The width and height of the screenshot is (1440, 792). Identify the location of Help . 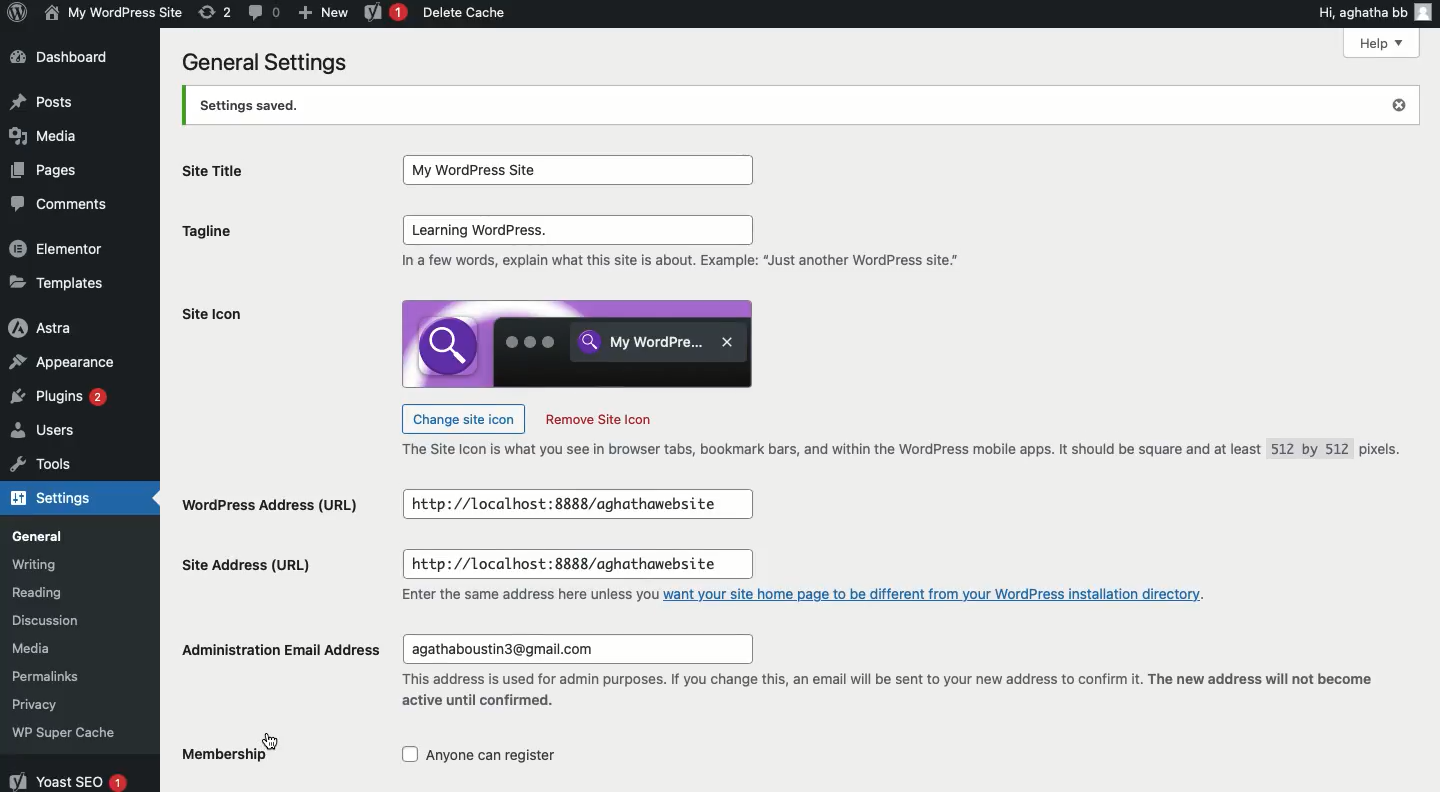
(1379, 42).